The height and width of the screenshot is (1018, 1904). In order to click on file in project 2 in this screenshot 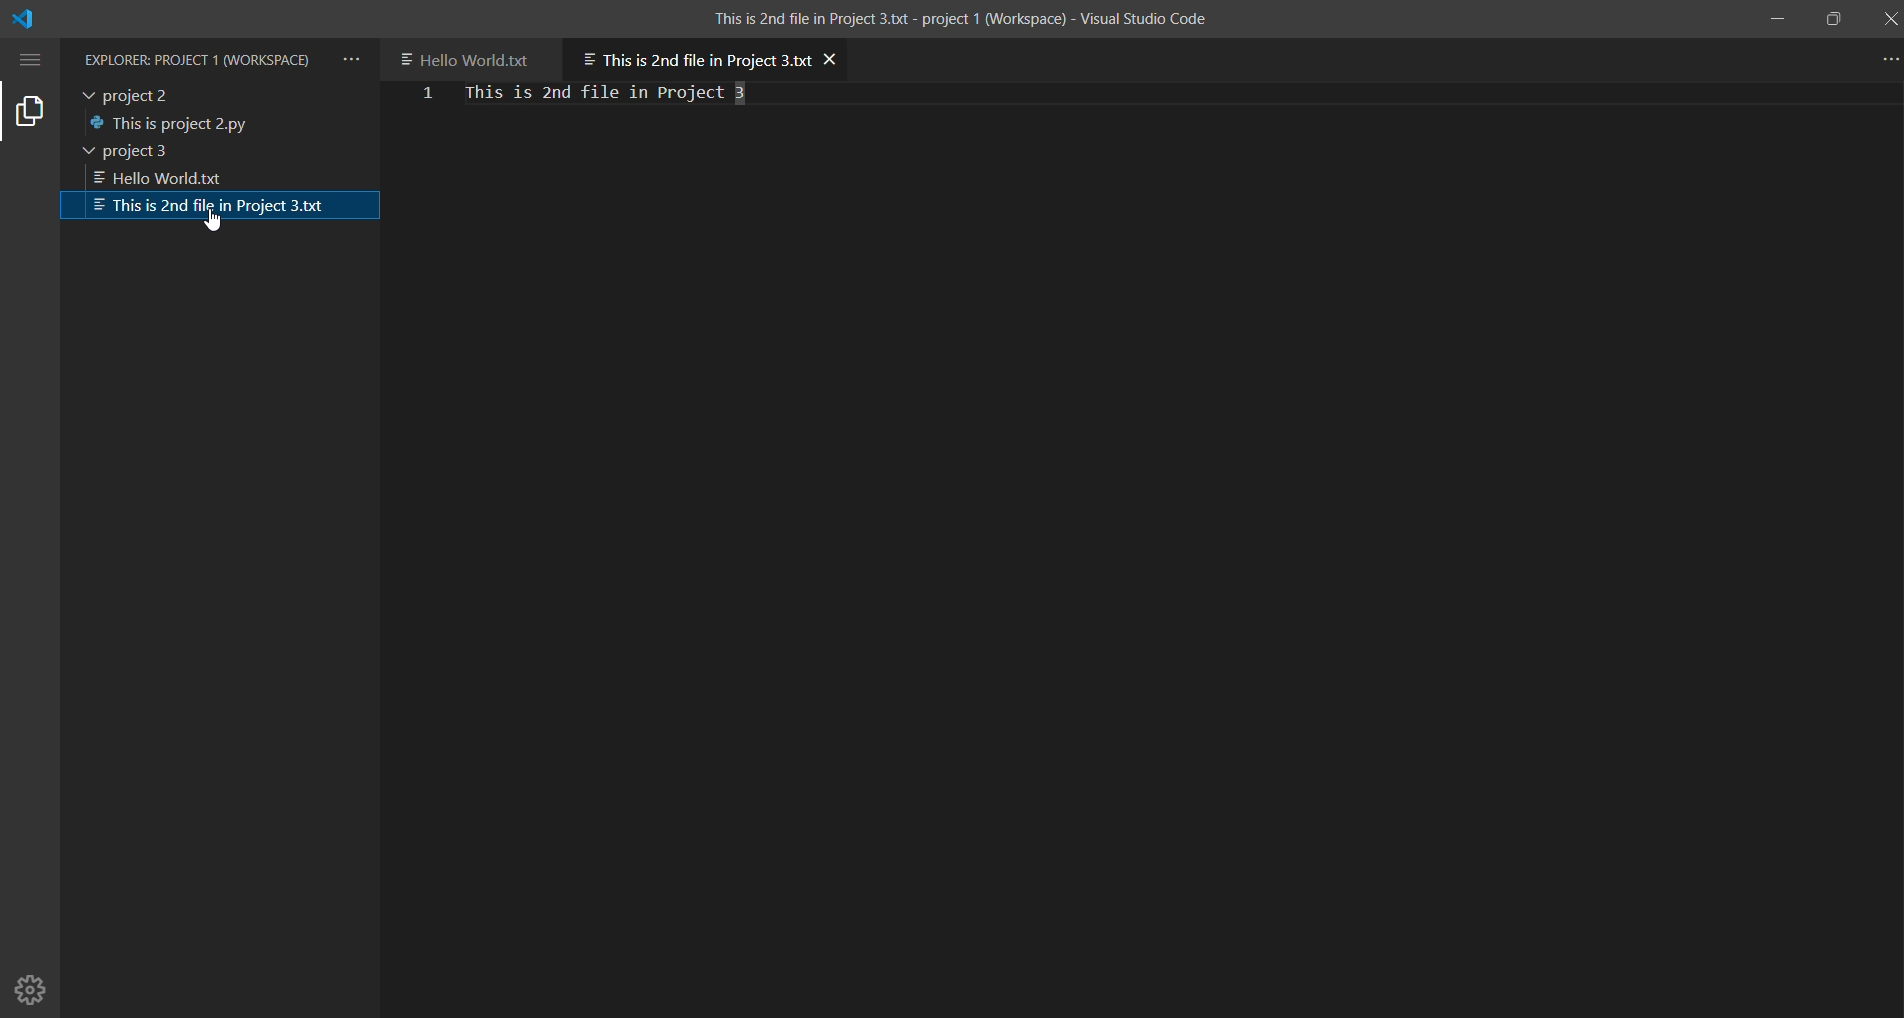, I will do `click(186, 124)`.